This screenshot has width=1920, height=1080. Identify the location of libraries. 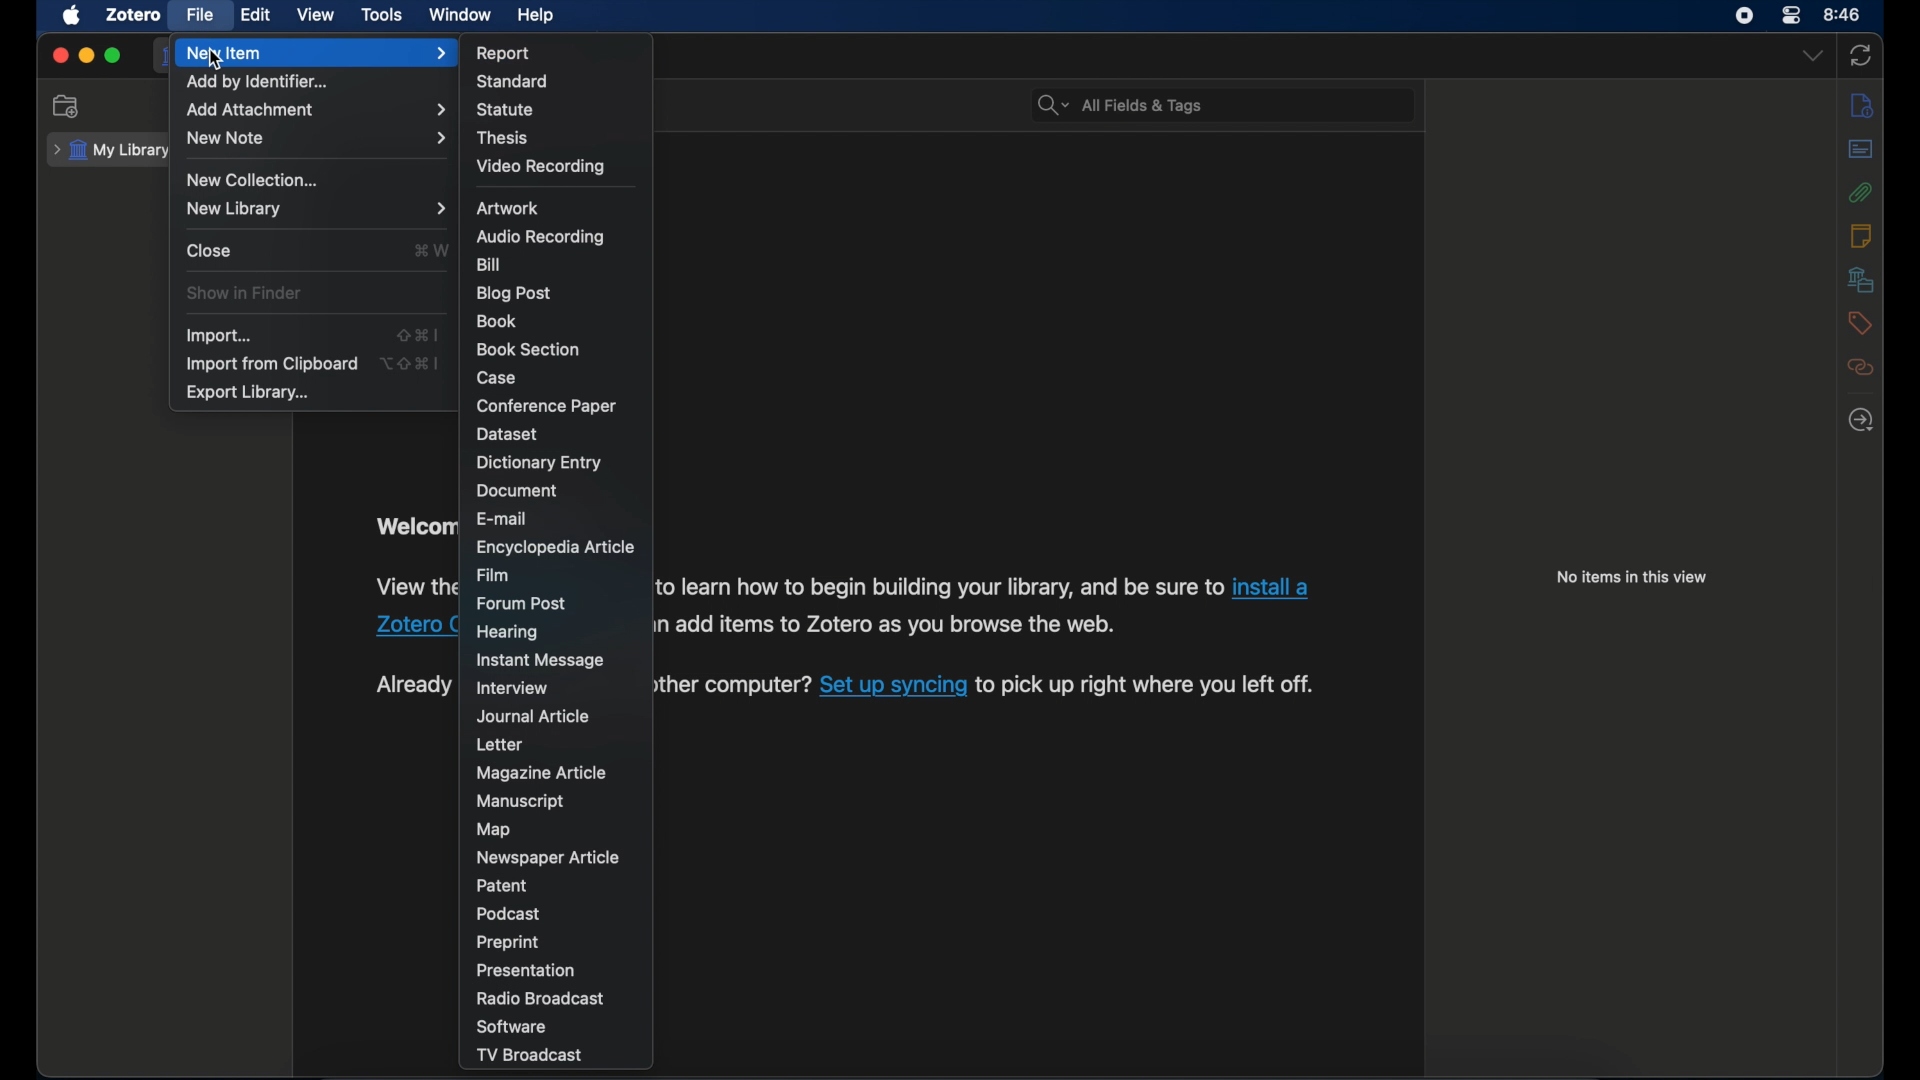
(1860, 279).